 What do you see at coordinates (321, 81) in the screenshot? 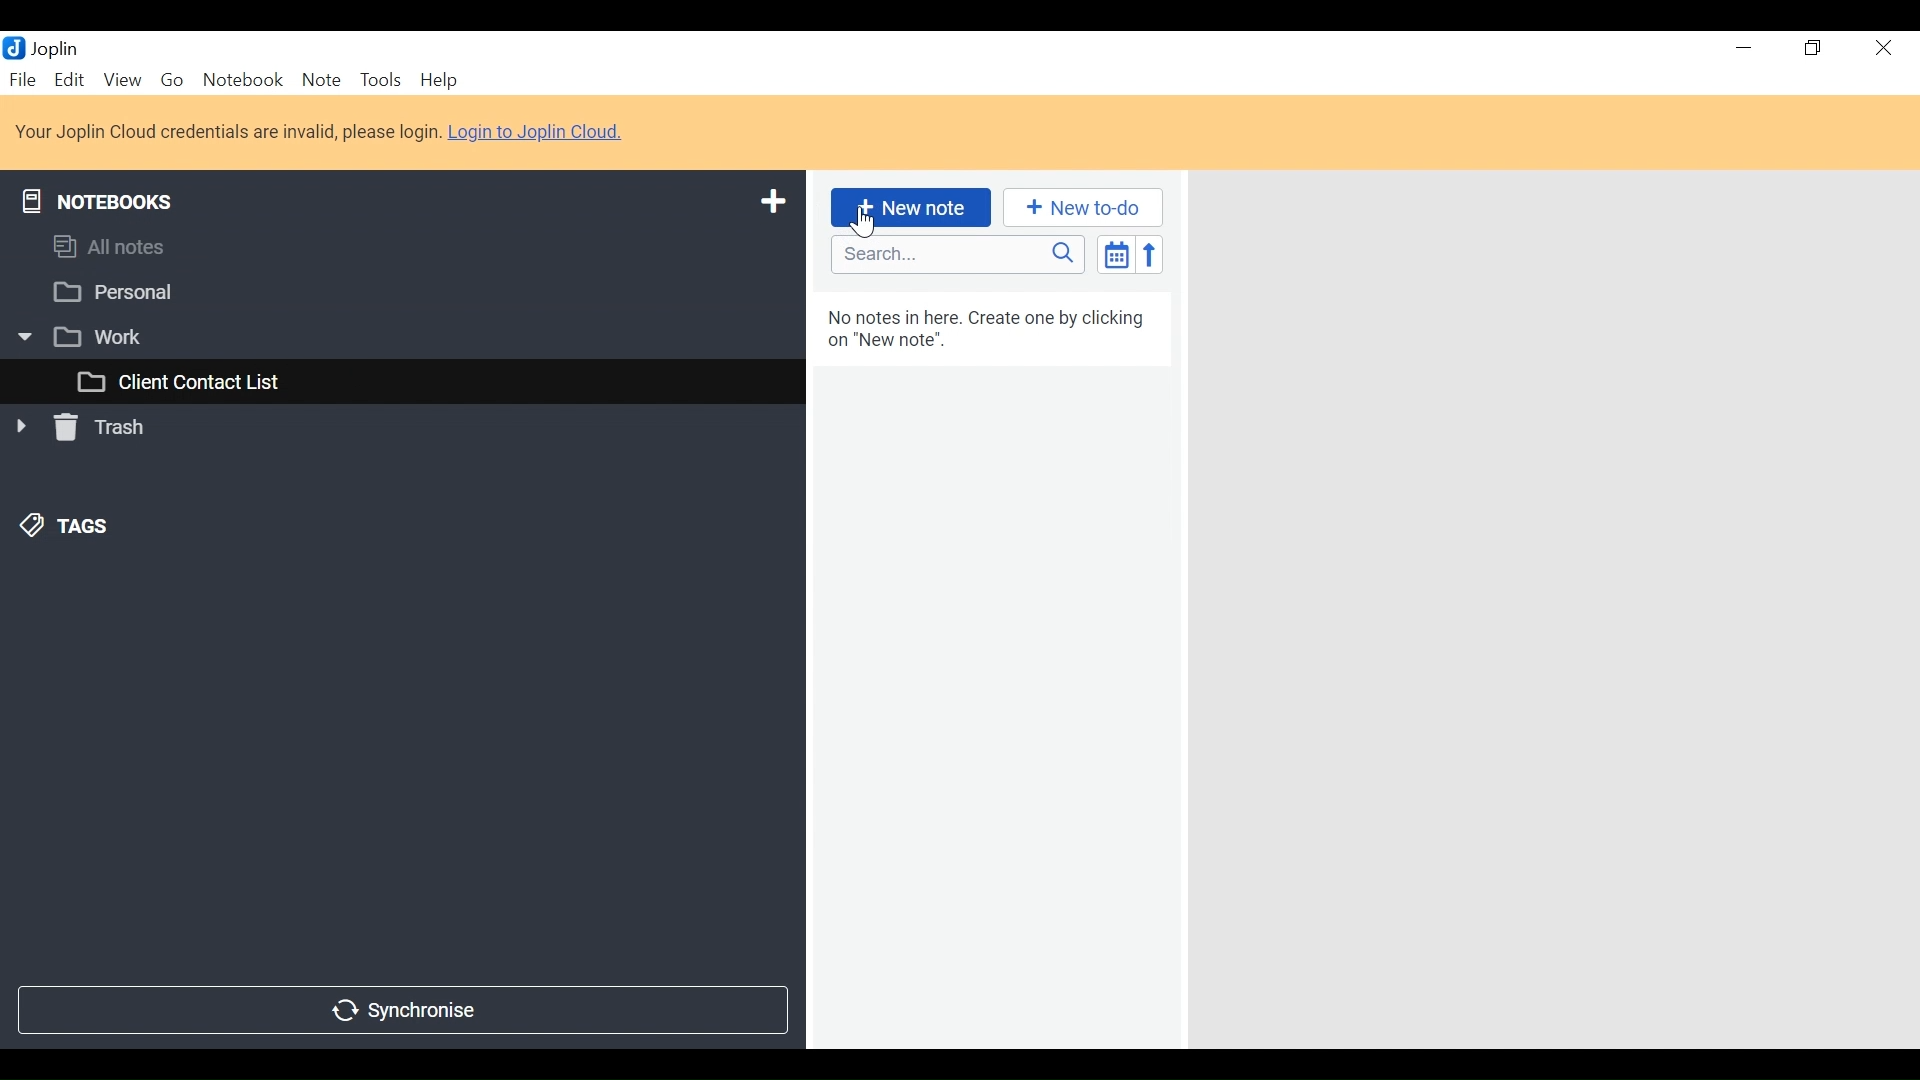
I see `Note` at bounding box center [321, 81].